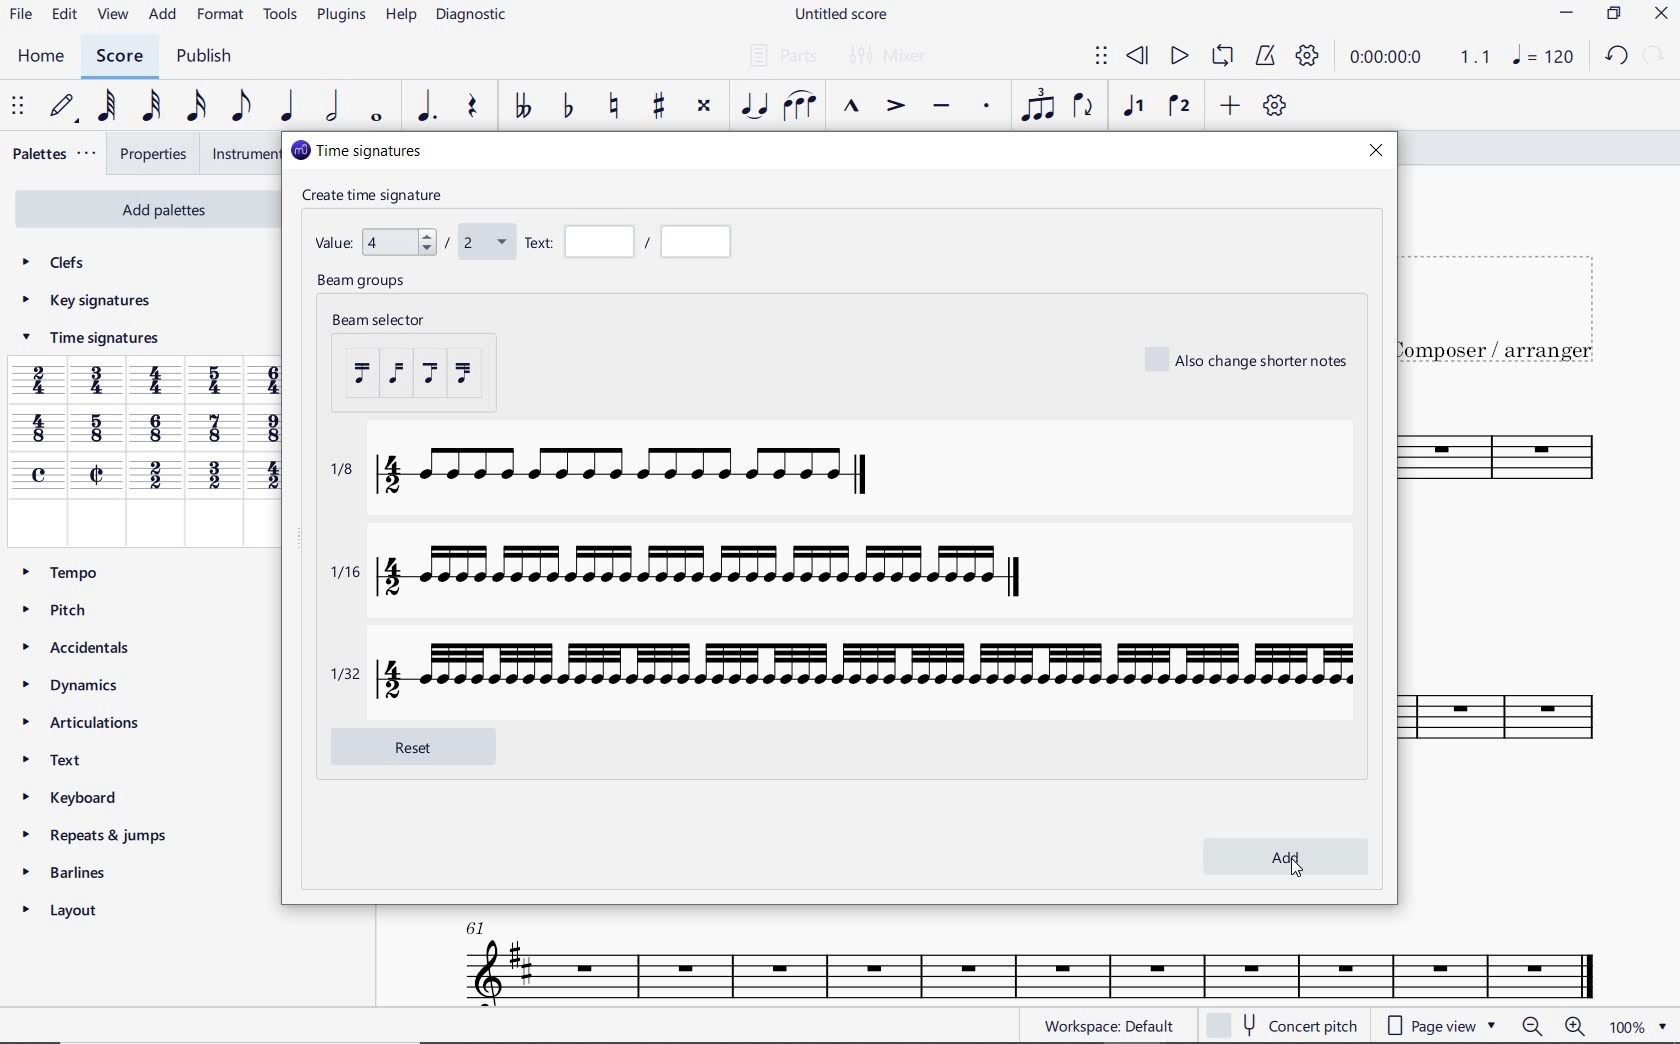 This screenshot has height=1044, width=1680. What do you see at coordinates (1567, 13) in the screenshot?
I see `MINIMIZE` at bounding box center [1567, 13].